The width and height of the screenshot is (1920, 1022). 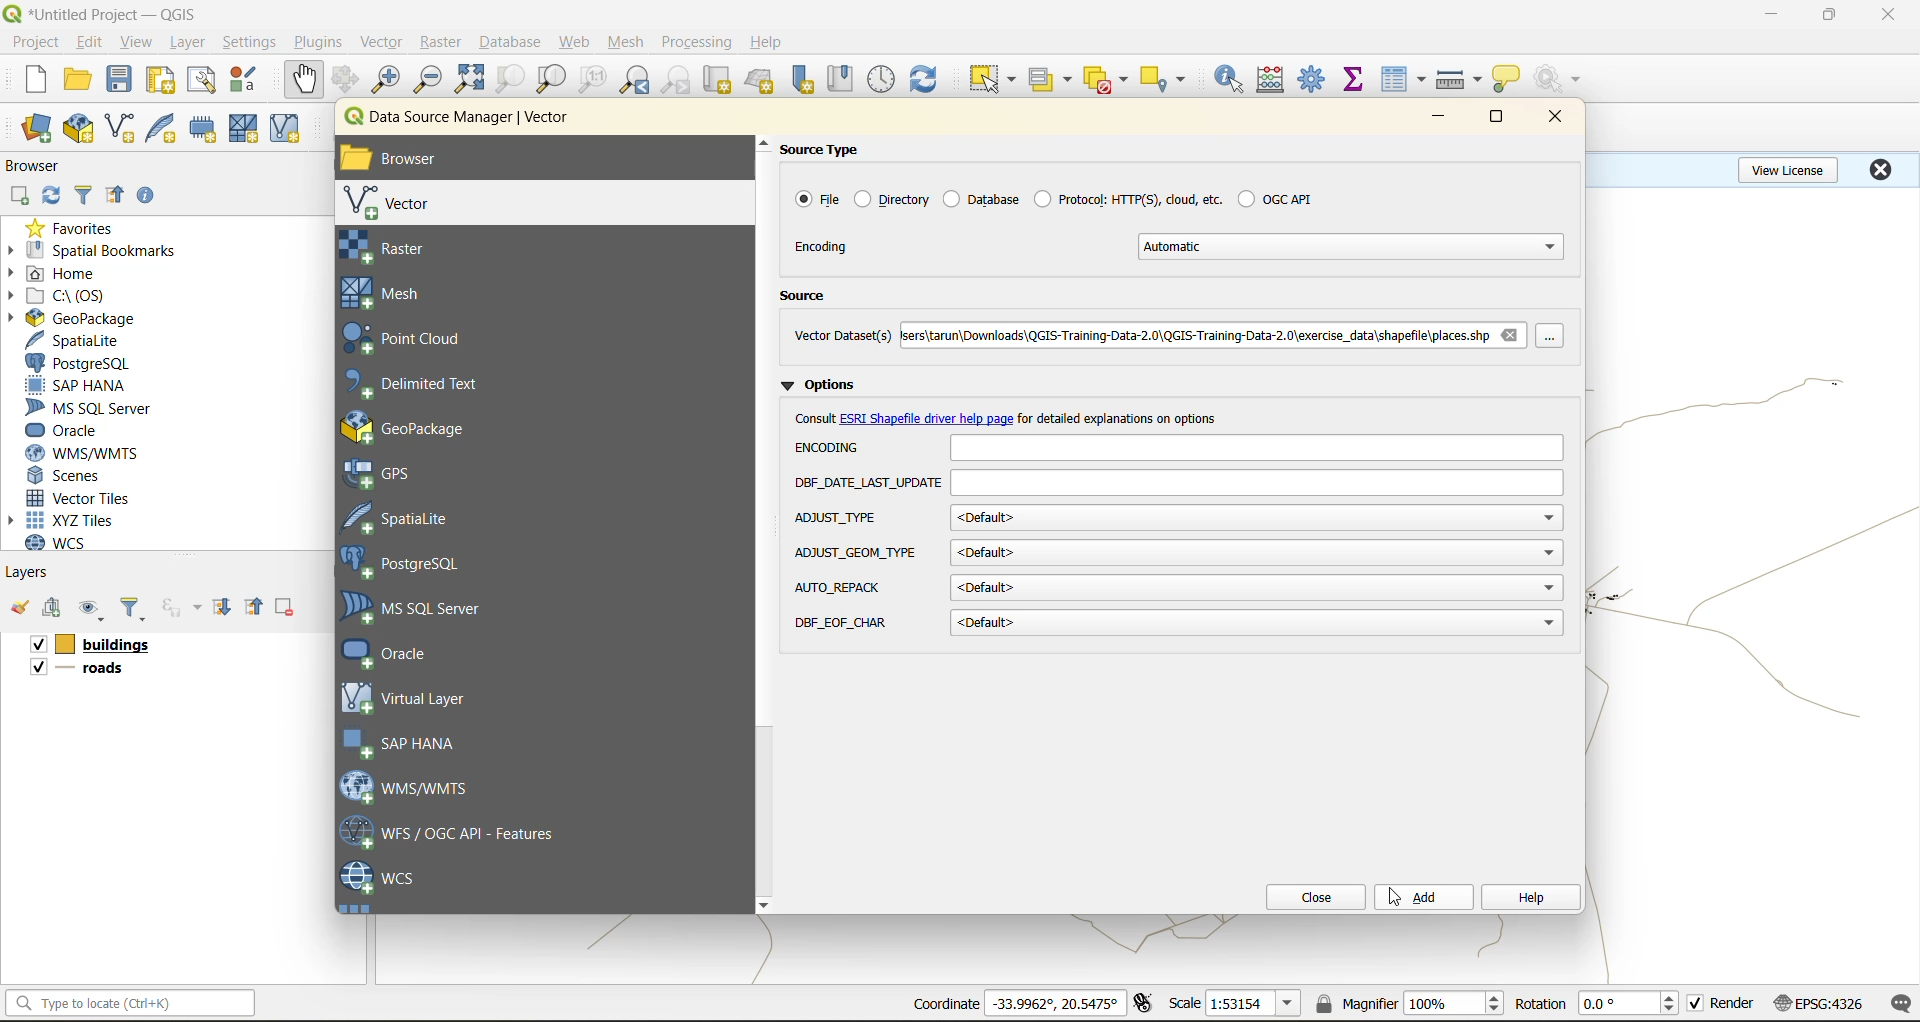 What do you see at coordinates (409, 697) in the screenshot?
I see `virtual layer` at bounding box center [409, 697].